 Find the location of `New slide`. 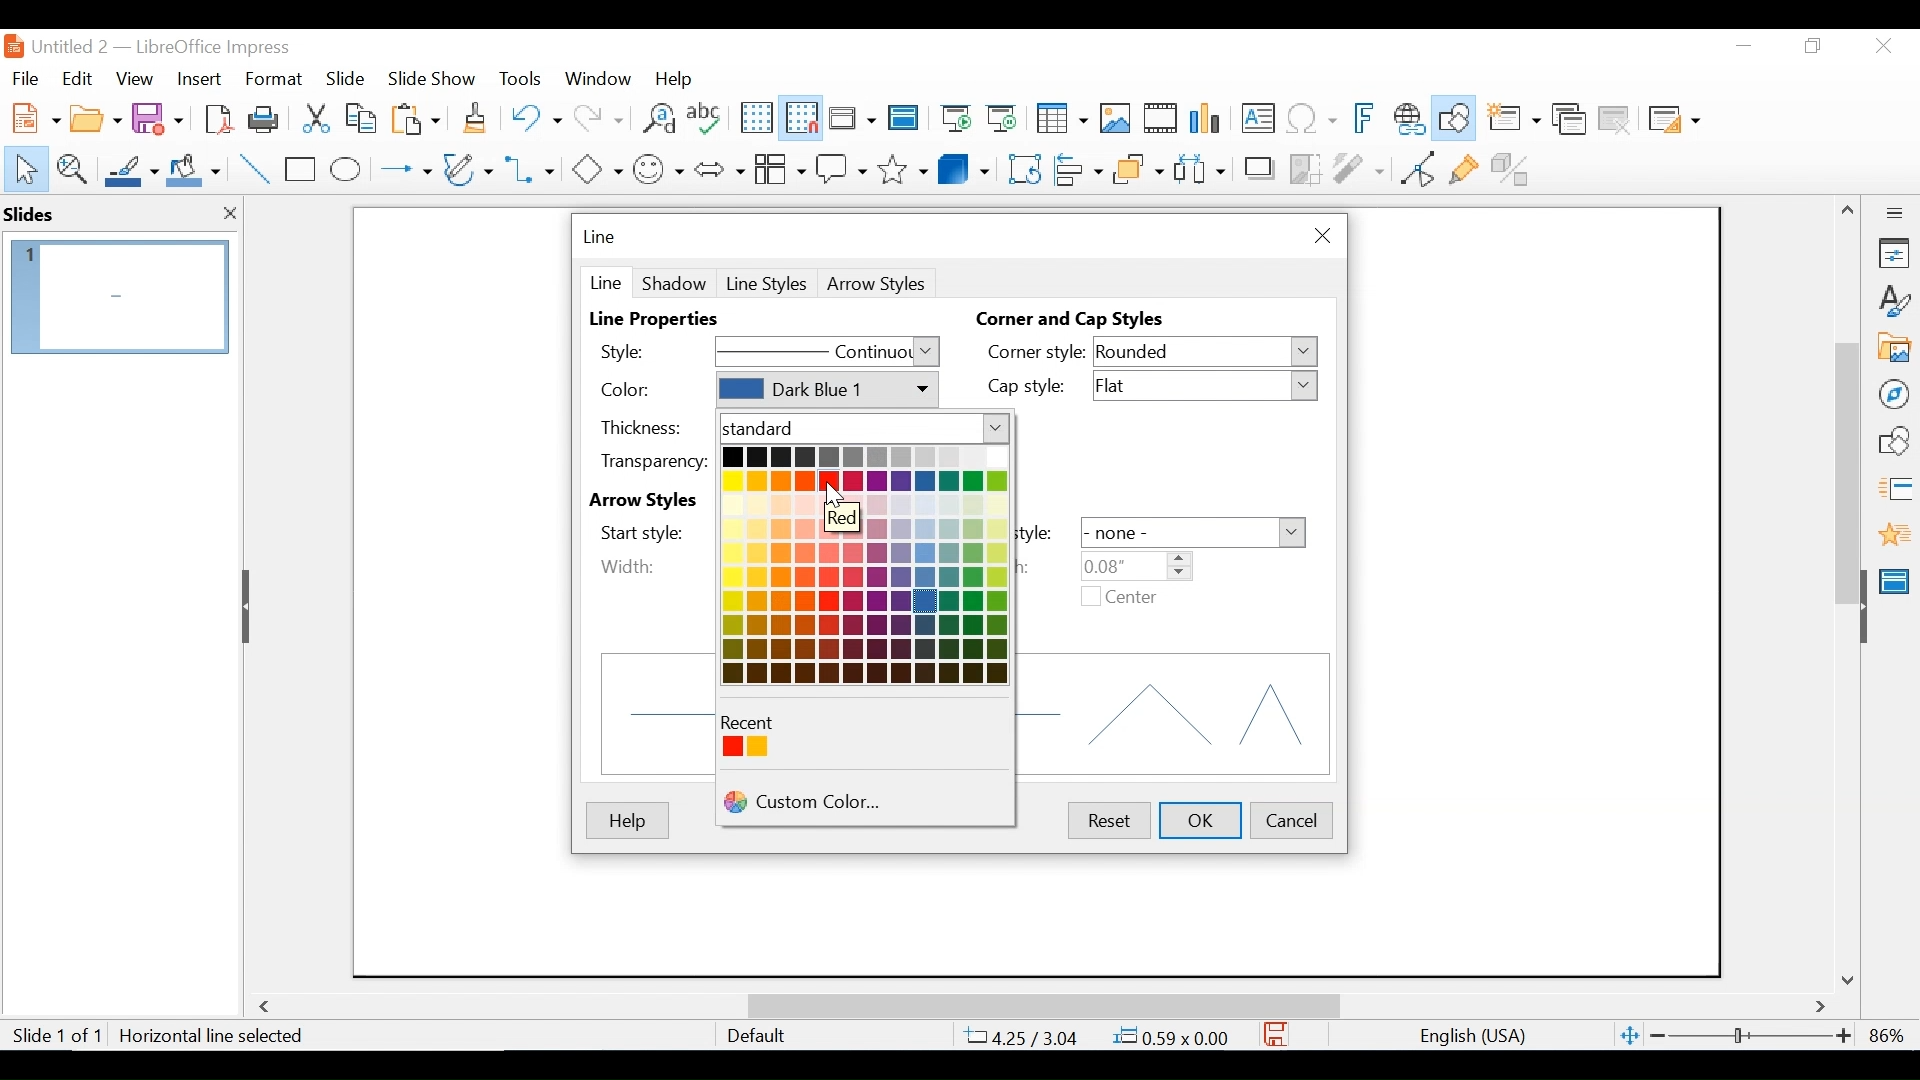

New slide is located at coordinates (1513, 120).